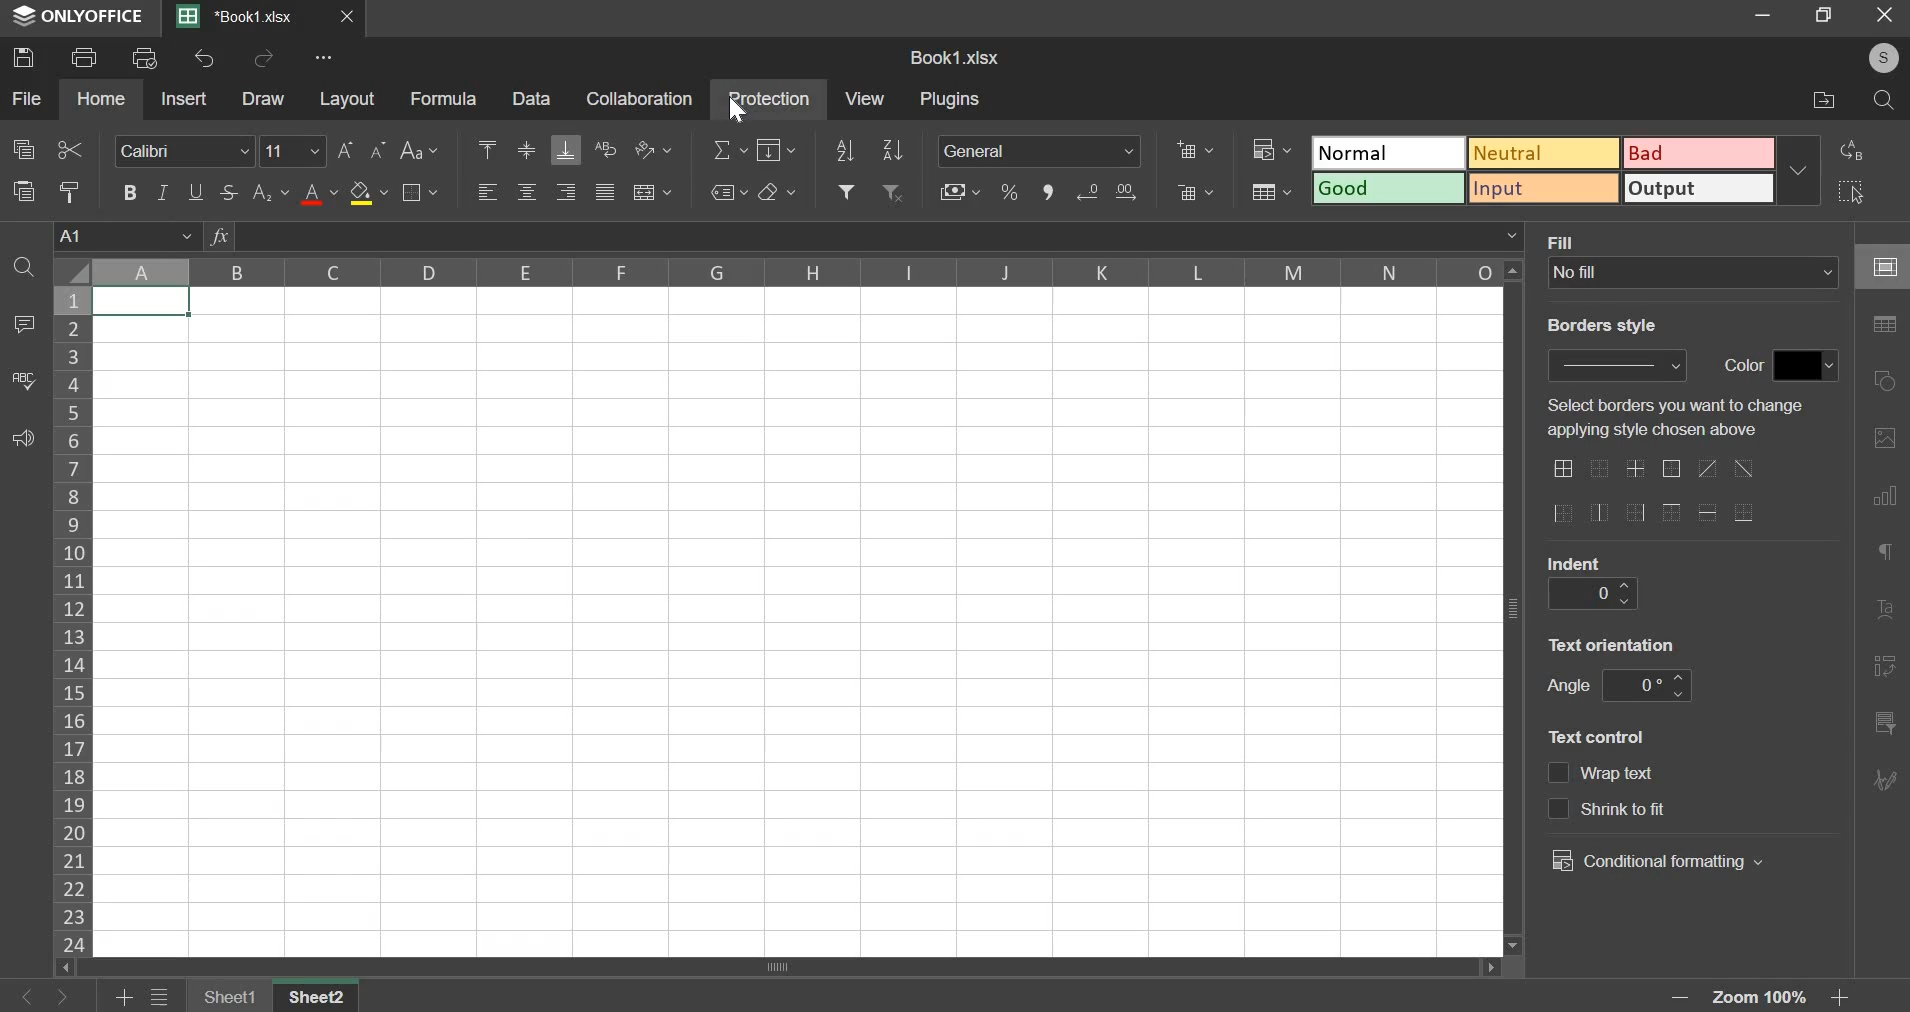 This screenshot has width=1910, height=1012. Describe the element at coordinates (1637, 469) in the screenshot. I see `border options` at that location.